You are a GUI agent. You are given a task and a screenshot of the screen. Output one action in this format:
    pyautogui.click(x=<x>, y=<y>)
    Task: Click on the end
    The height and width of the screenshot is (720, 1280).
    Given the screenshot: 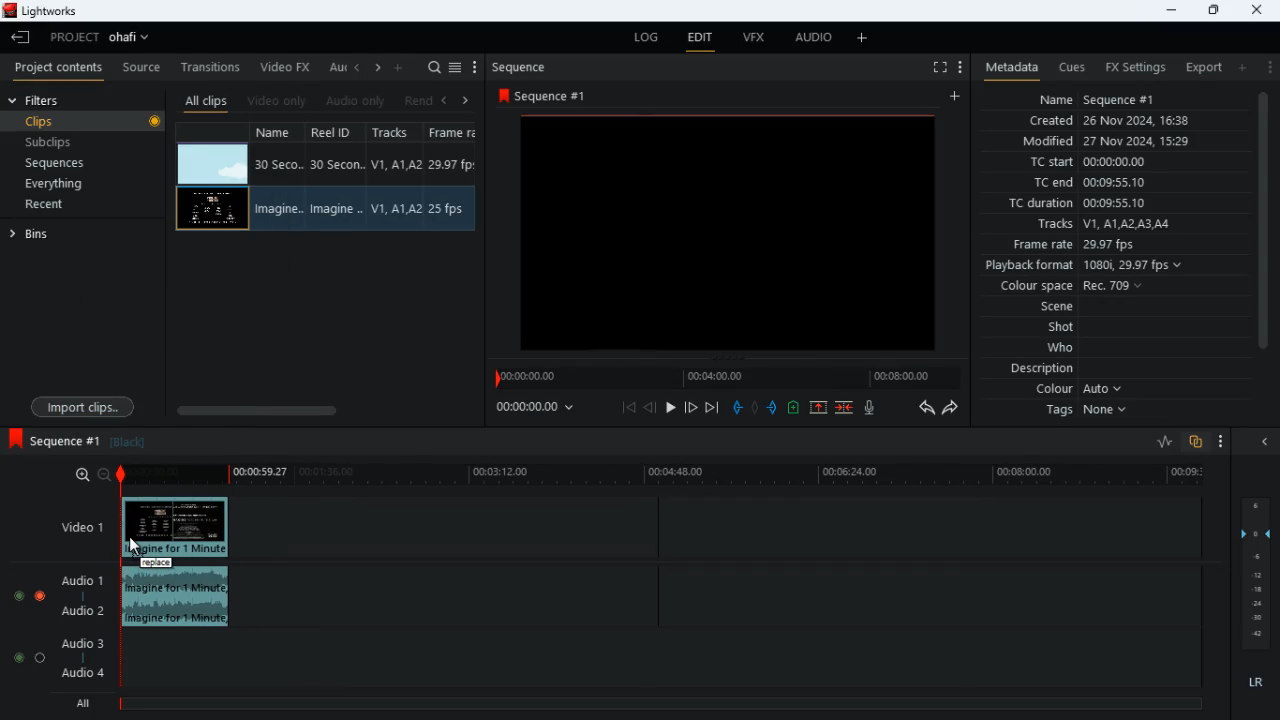 What is the action you would take?
    pyautogui.click(x=714, y=409)
    